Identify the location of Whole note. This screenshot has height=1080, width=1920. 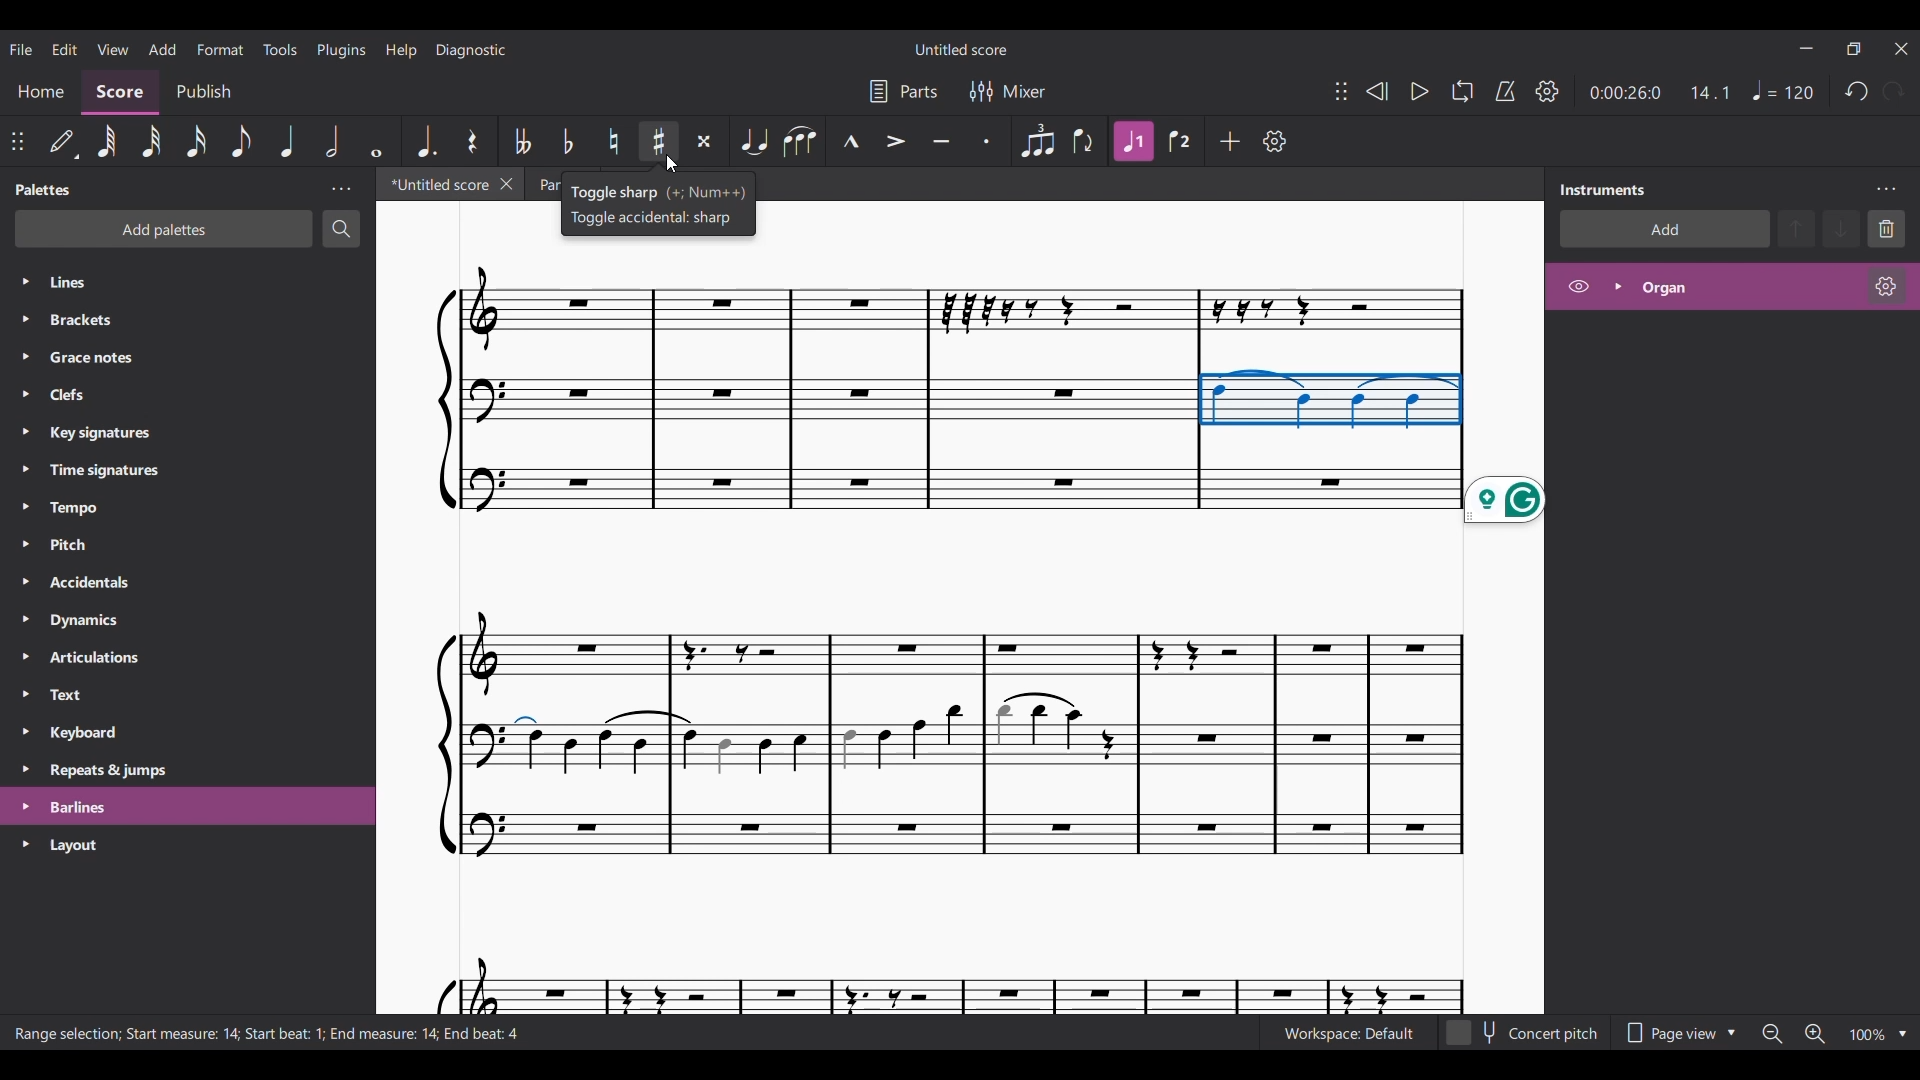
(377, 141).